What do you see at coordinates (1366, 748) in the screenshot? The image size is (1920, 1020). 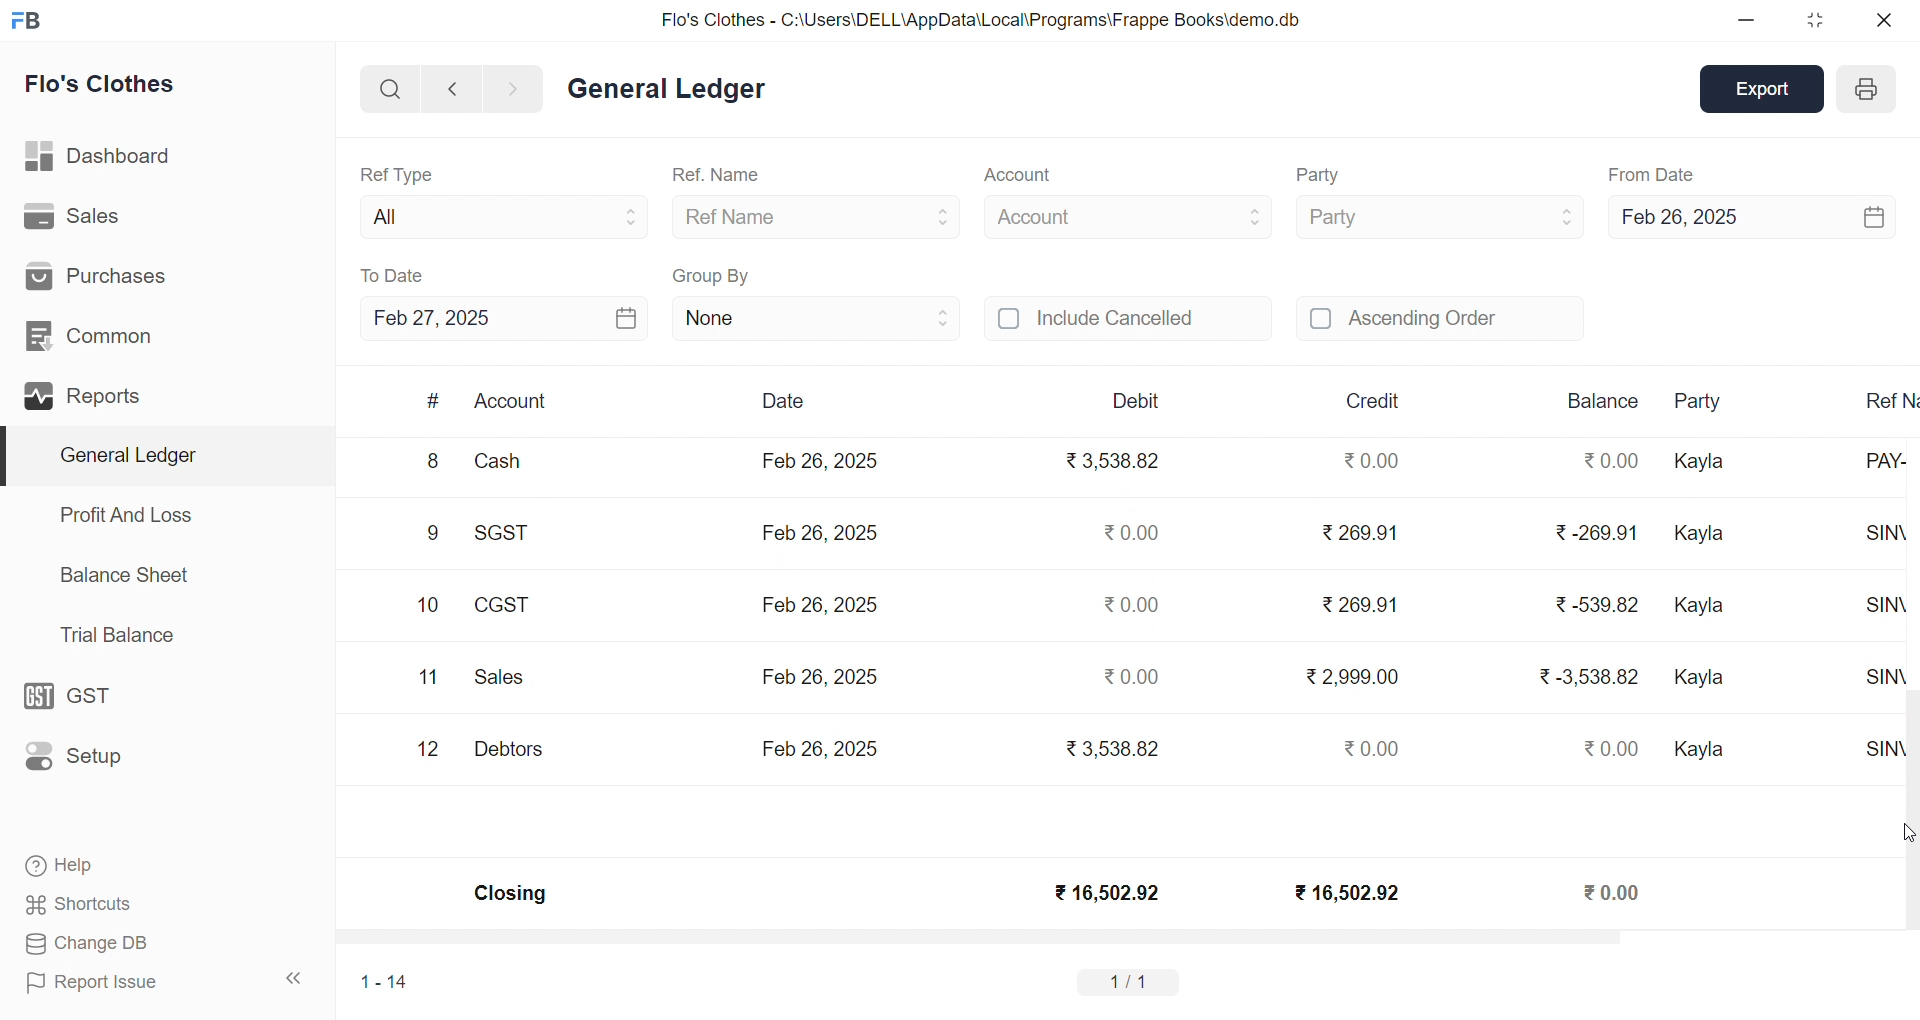 I see `₹ 0.00` at bounding box center [1366, 748].